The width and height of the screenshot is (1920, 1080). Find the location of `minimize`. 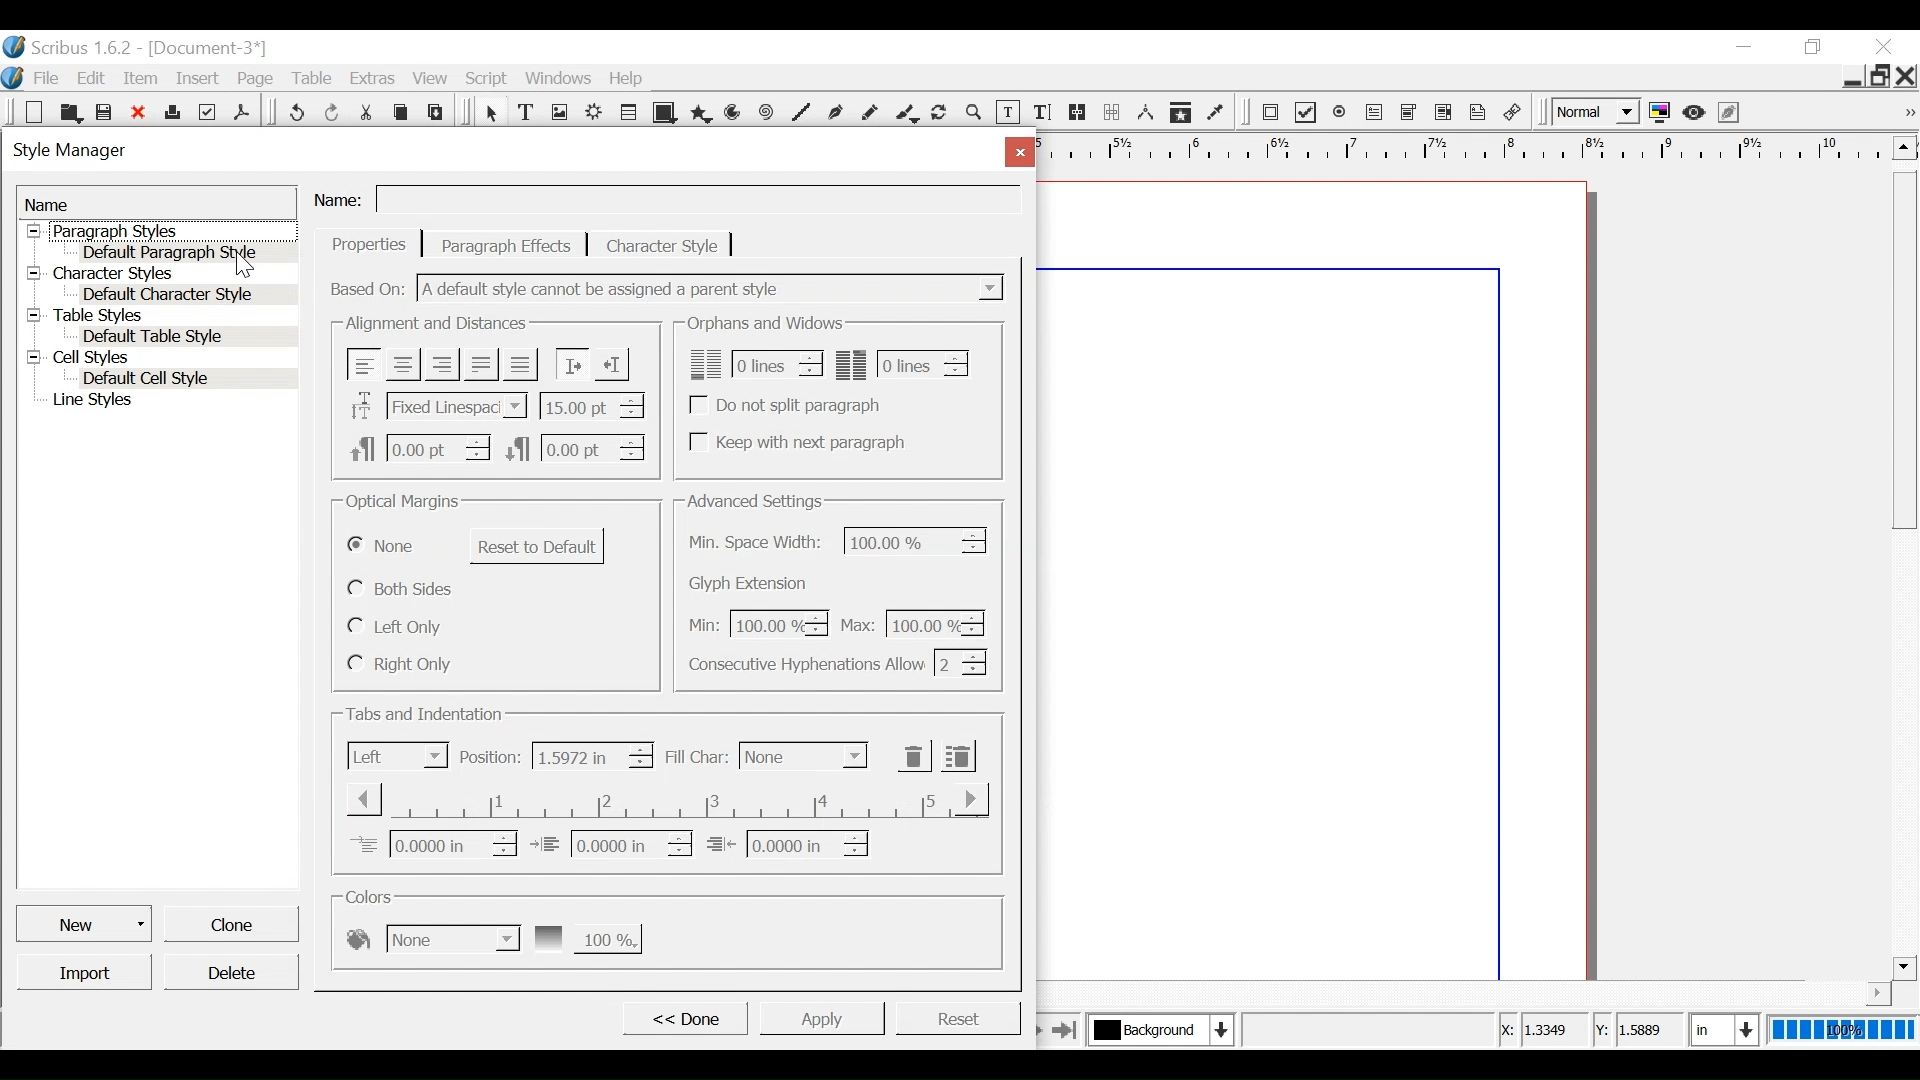

minimize is located at coordinates (1743, 46).